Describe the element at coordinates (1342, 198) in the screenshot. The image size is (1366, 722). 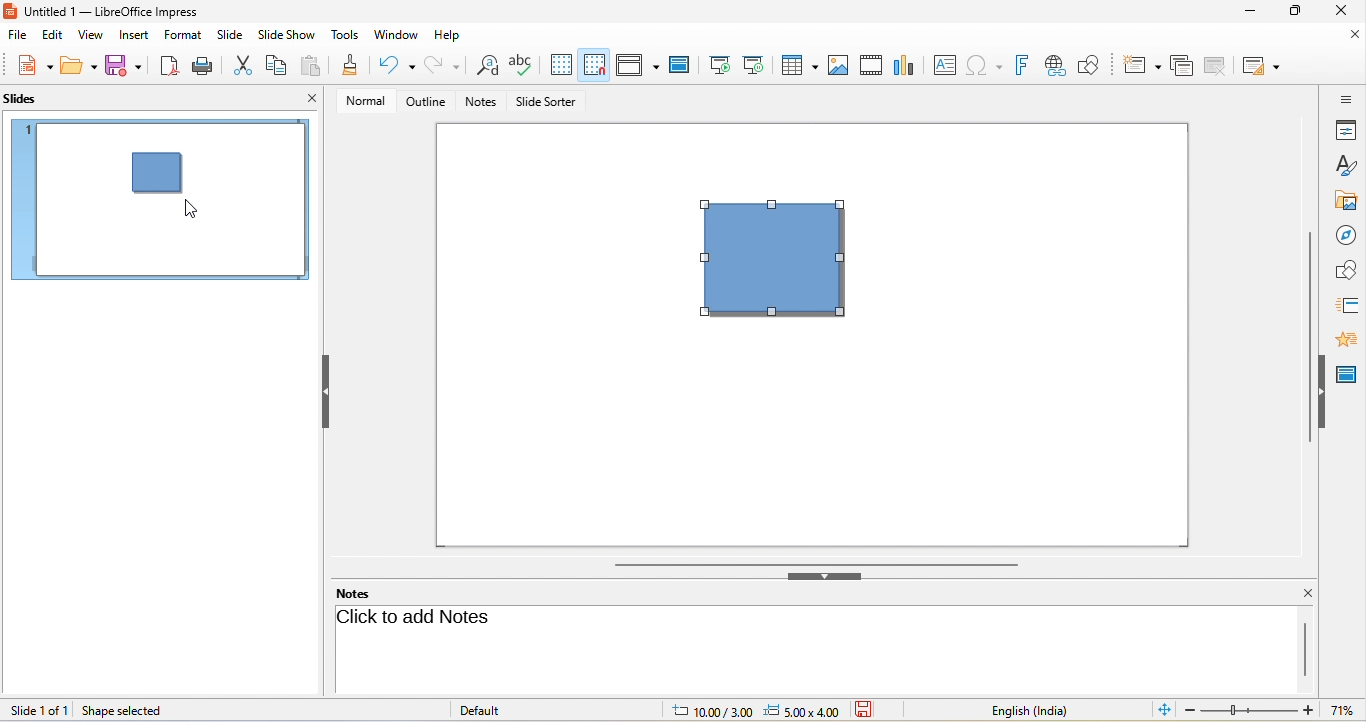
I see `gallery` at that location.